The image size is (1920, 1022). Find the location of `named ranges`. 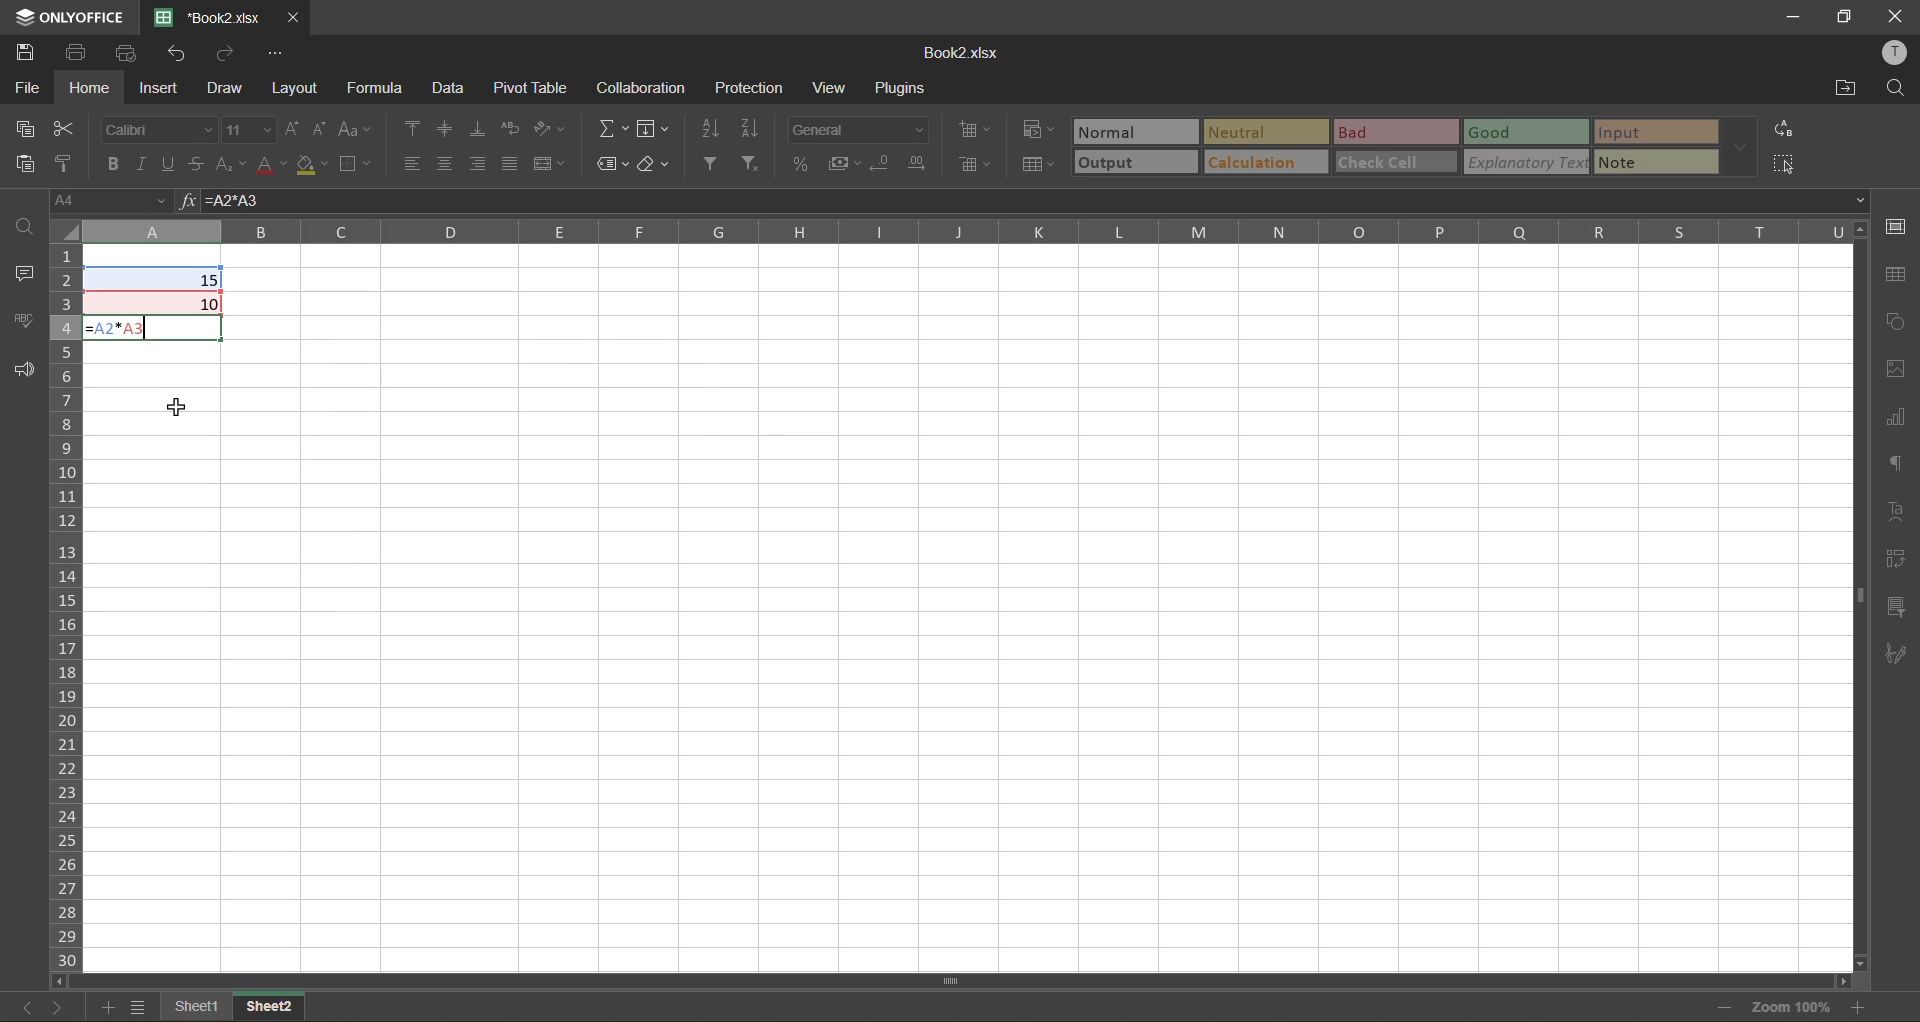

named ranges is located at coordinates (614, 164).